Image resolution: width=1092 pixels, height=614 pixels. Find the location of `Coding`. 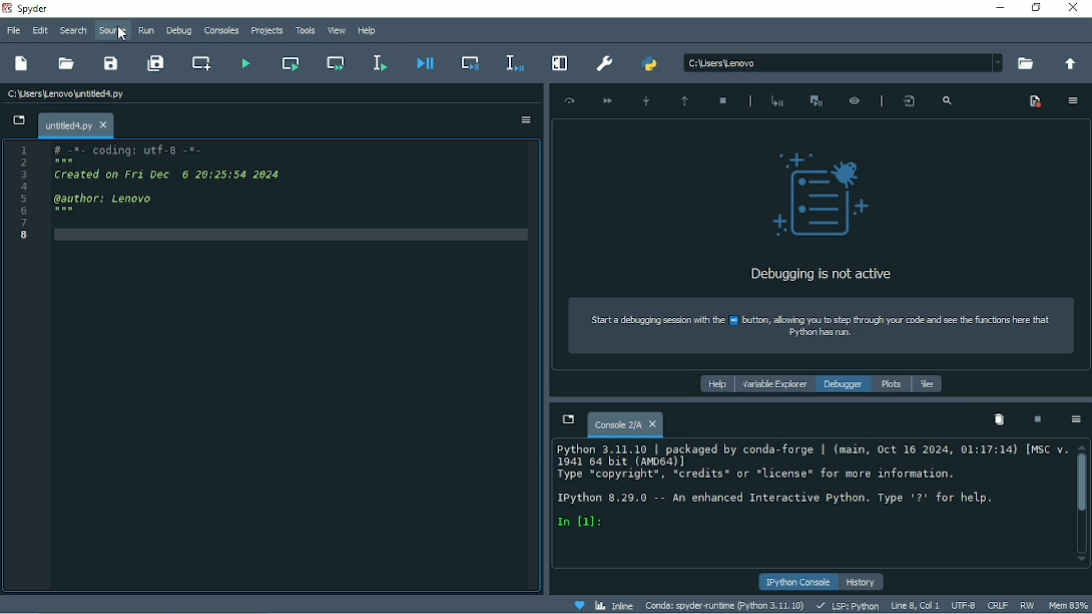

Coding is located at coordinates (136, 153).